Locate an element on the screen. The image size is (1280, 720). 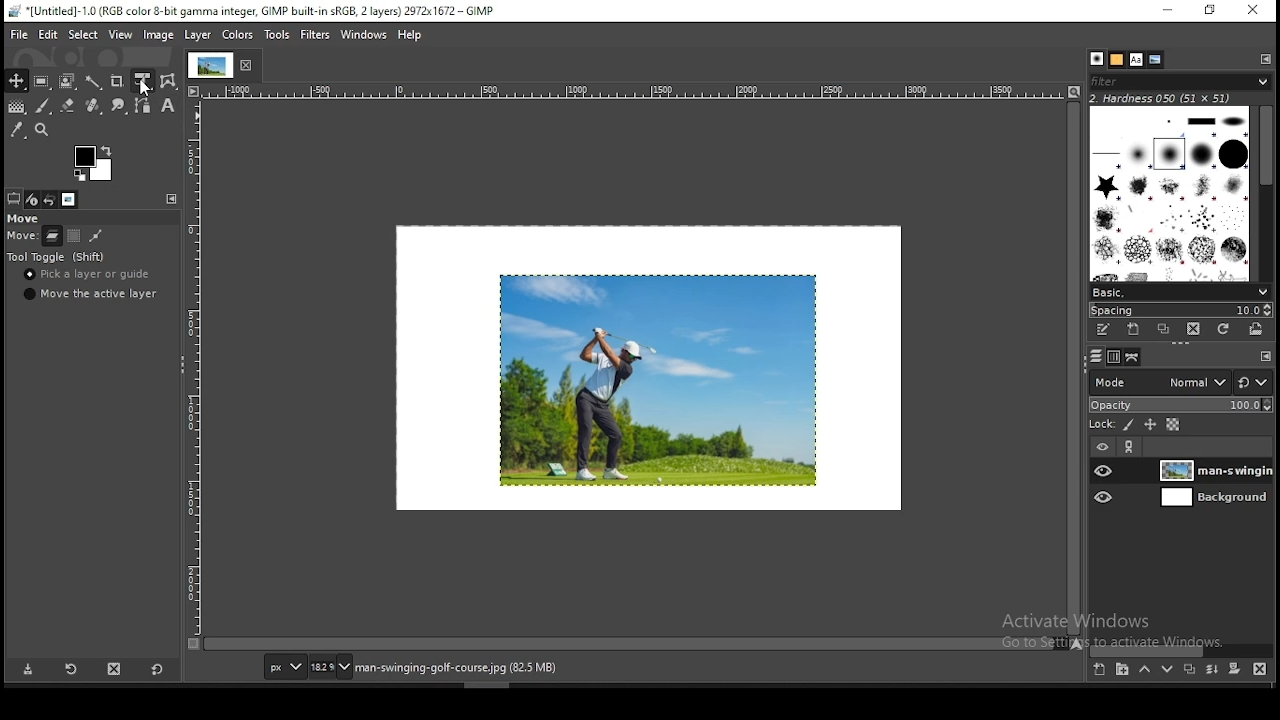
layer visibility on/off is located at coordinates (1104, 499).